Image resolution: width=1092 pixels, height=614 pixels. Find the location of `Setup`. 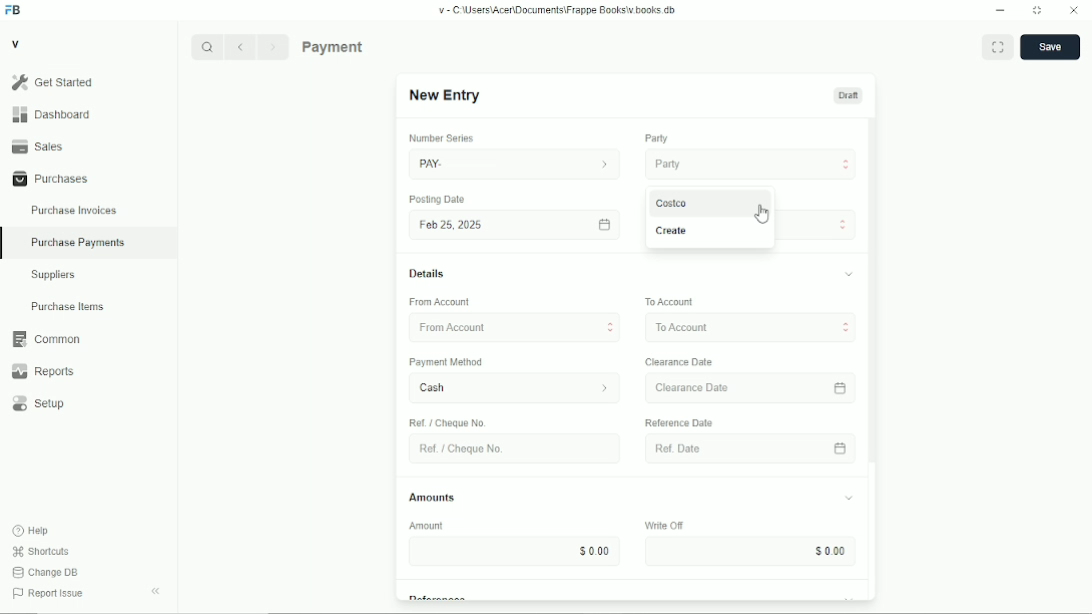

Setup is located at coordinates (89, 403).